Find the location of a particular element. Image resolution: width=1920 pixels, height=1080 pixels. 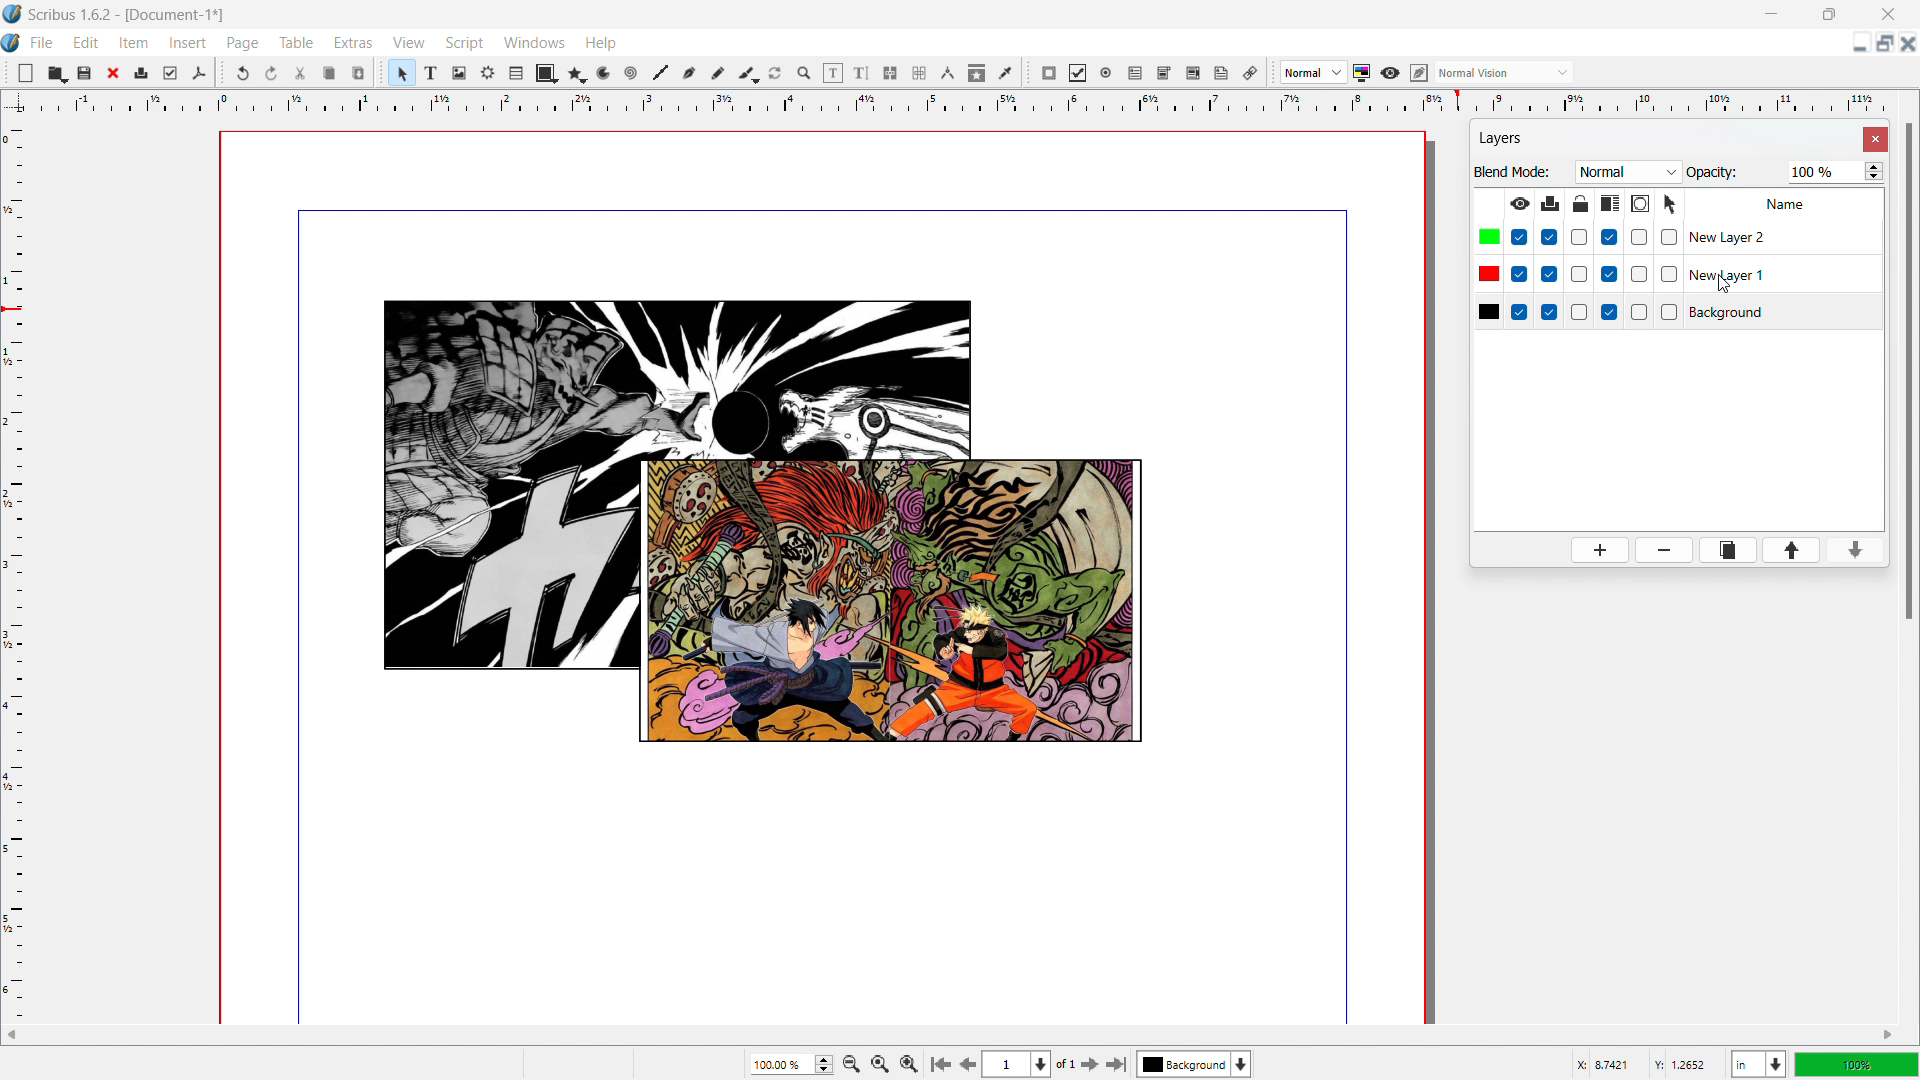

eye dropper is located at coordinates (1005, 74).